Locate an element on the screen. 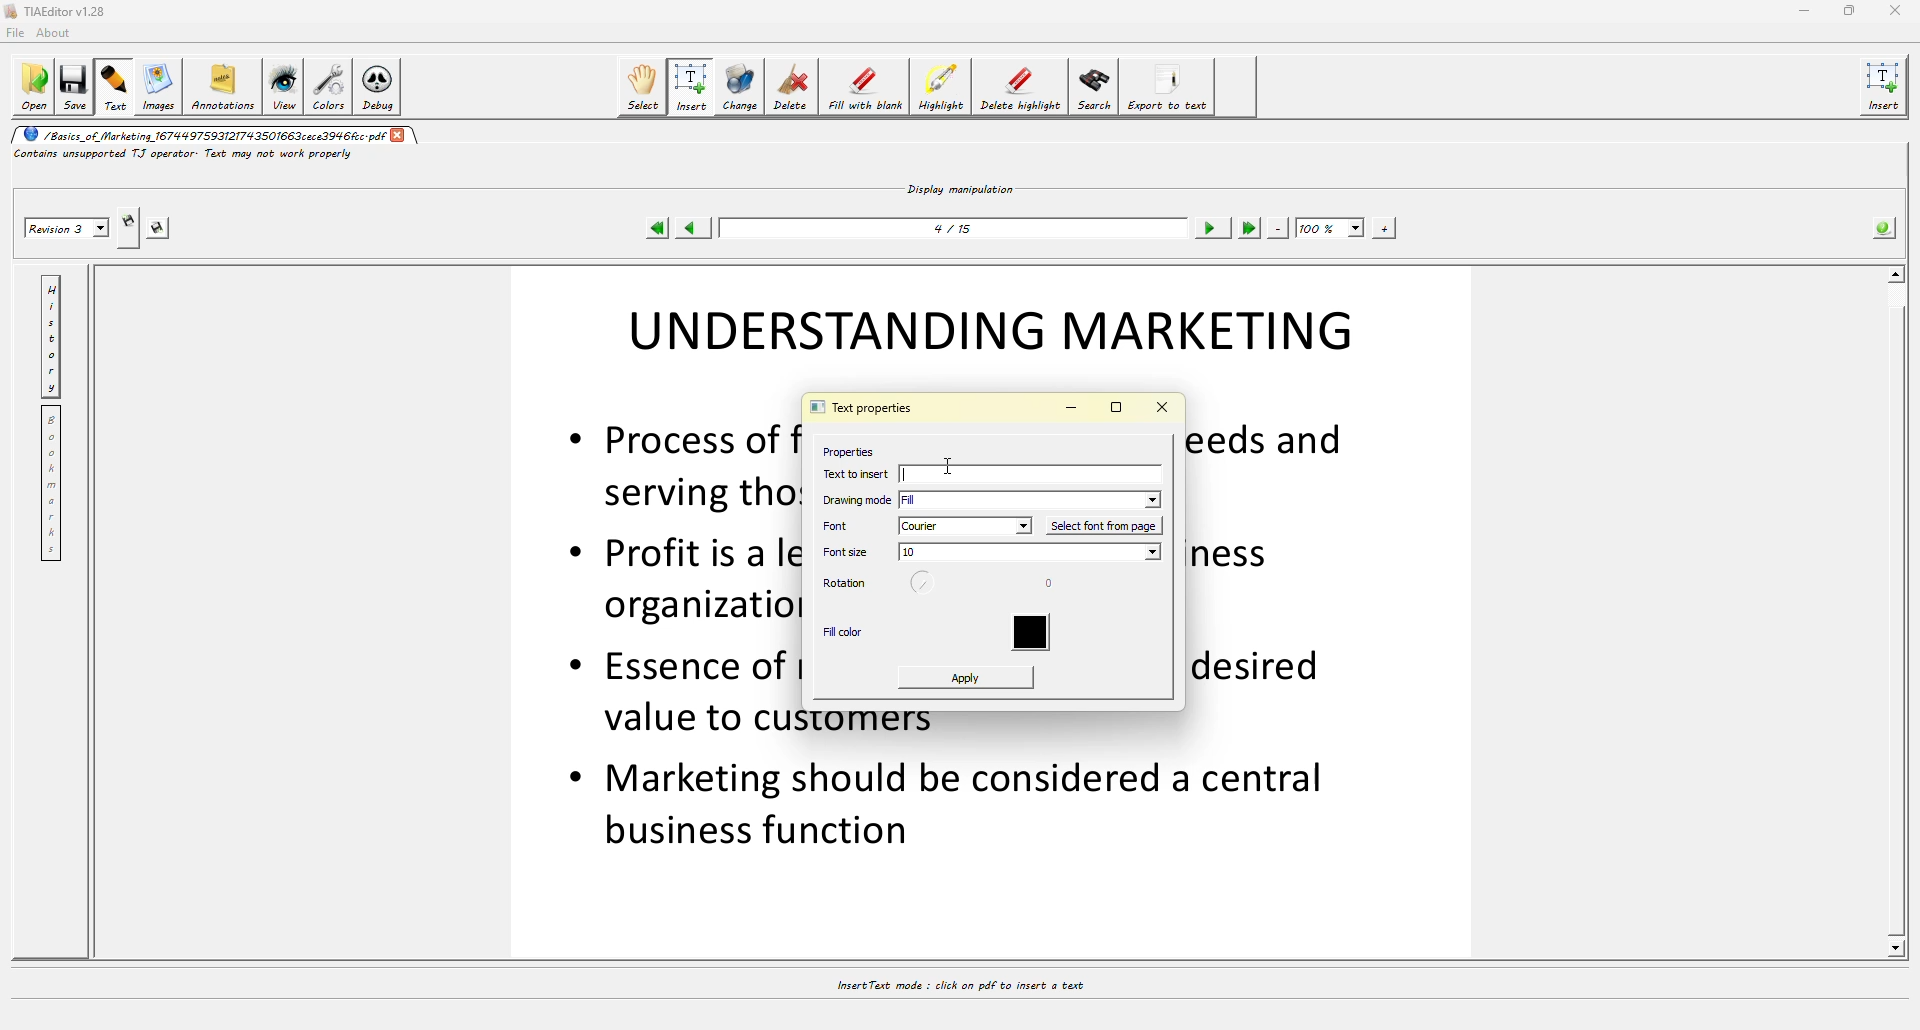 This screenshot has height=1030, width=1920. close is located at coordinates (1164, 407).